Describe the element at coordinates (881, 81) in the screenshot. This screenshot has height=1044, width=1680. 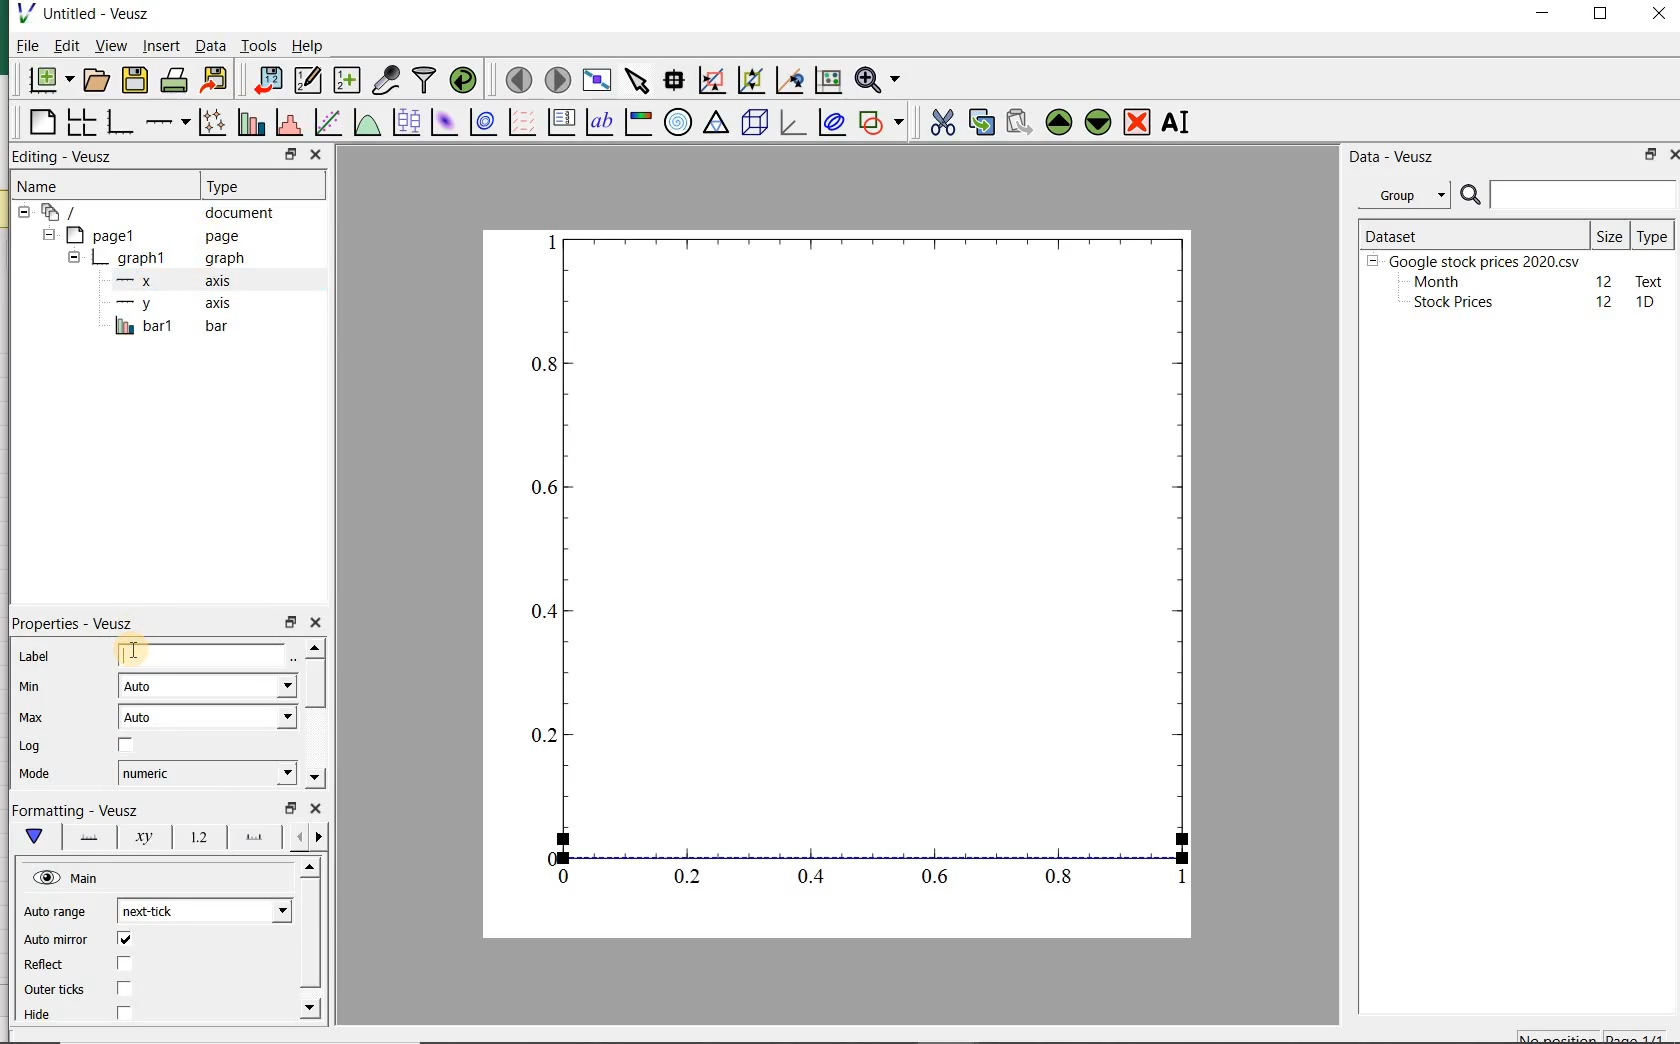
I see `zoom function menus` at that location.